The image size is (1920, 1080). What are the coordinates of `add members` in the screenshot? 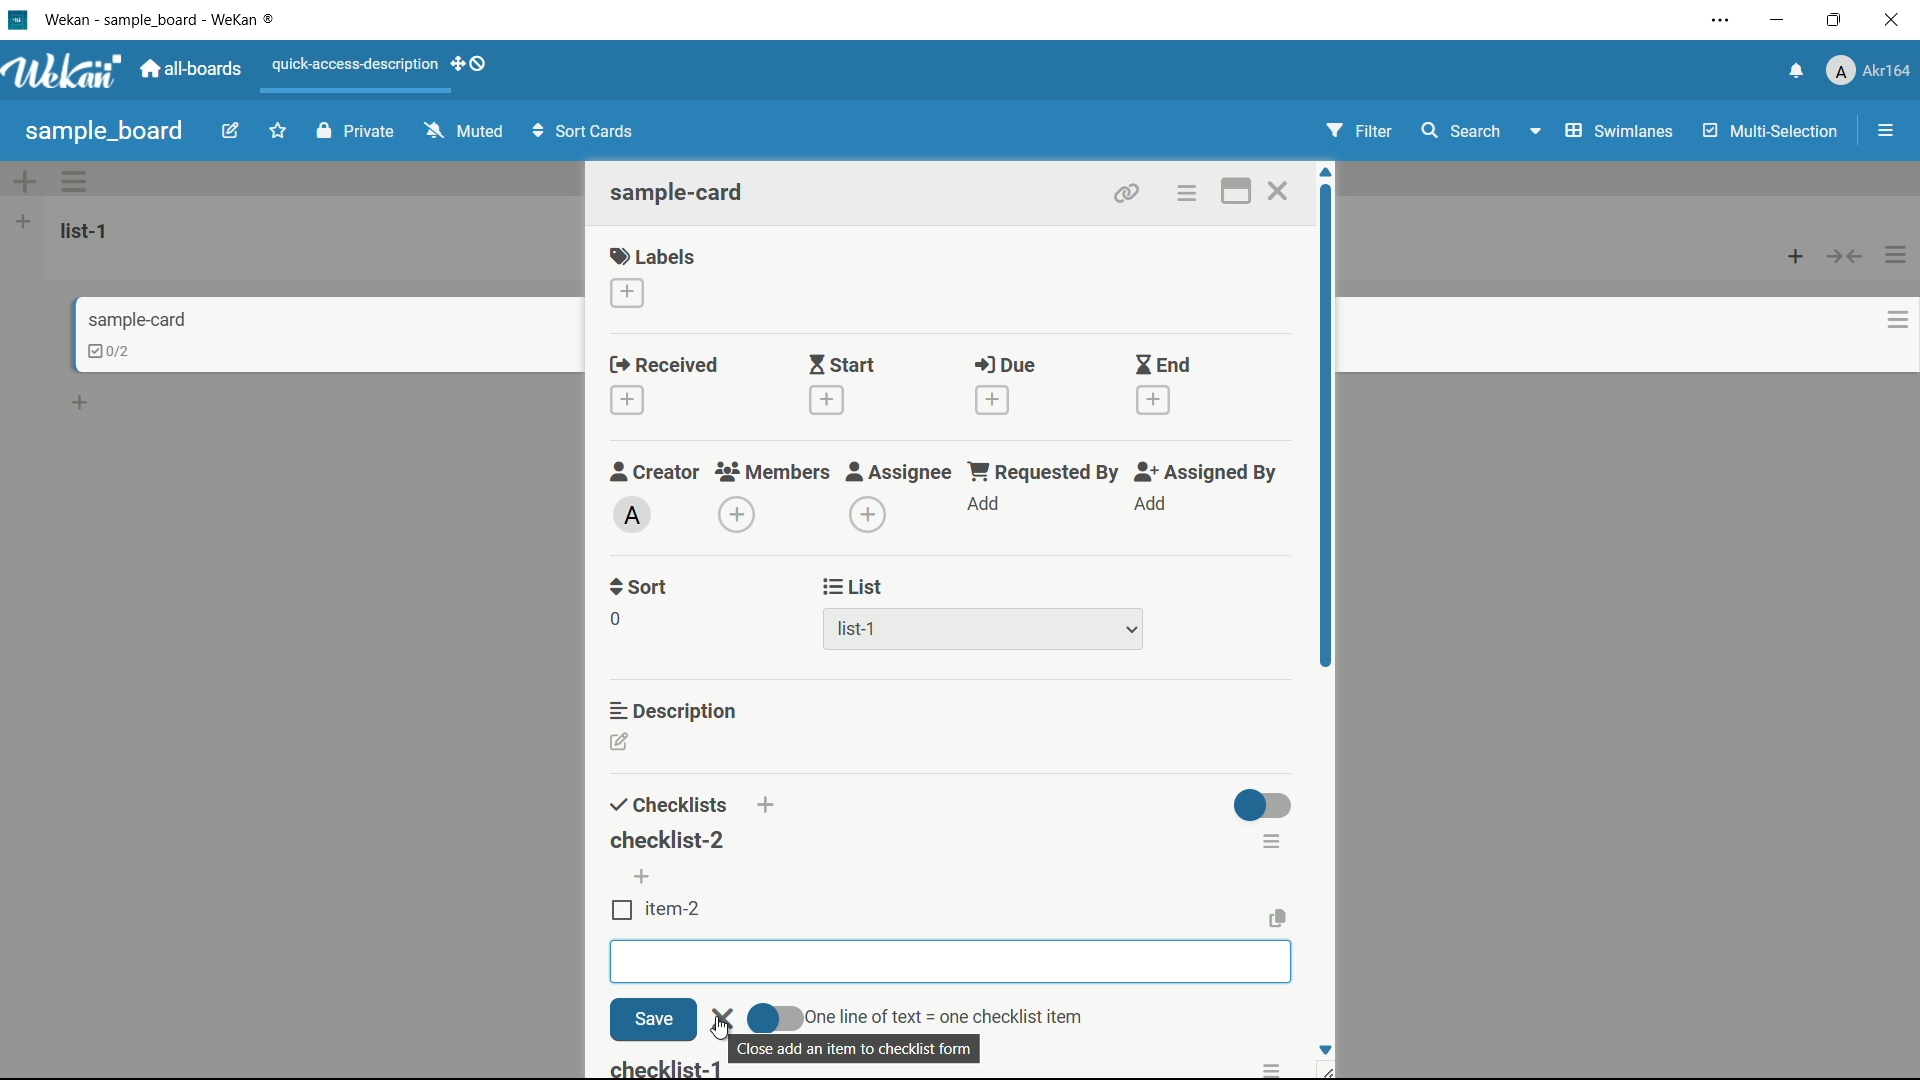 It's located at (740, 517).